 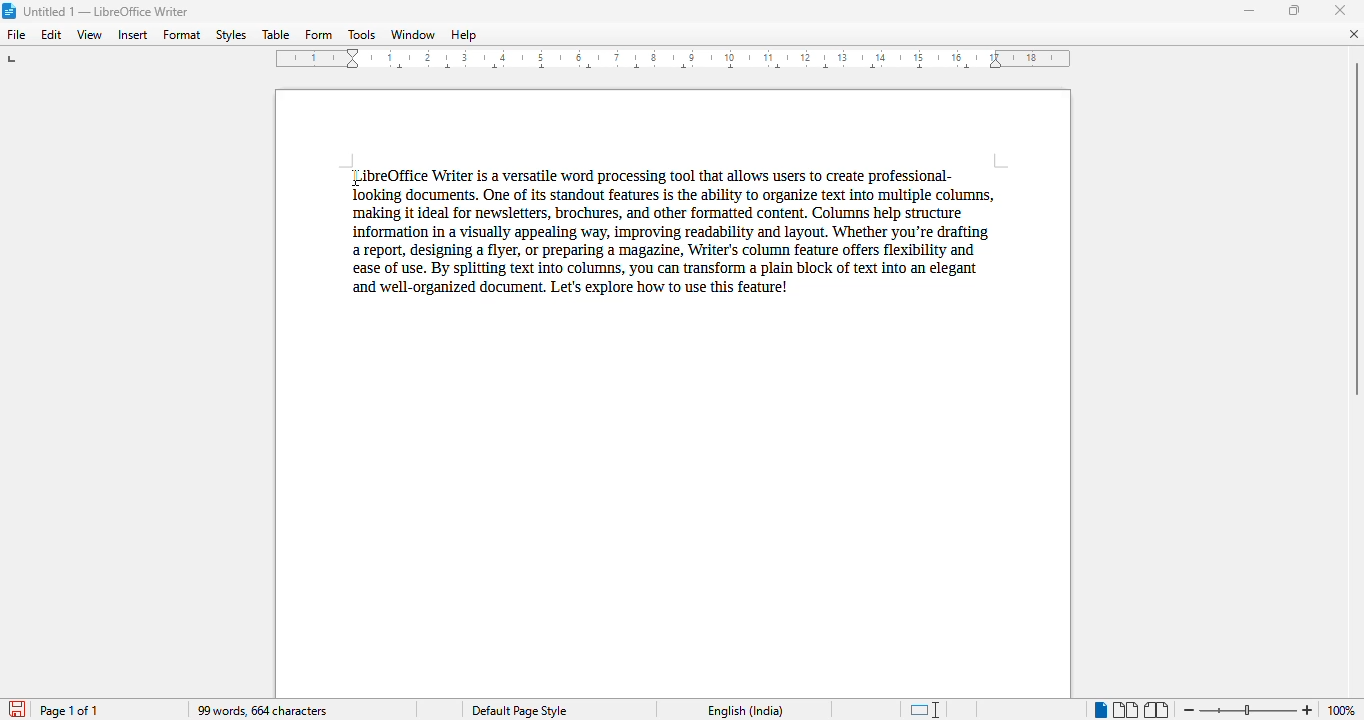 What do you see at coordinates (674, 236) in the screenshot?
I see `LibreOffice Writer is a versatile word processing tool that allows users to create professional-looking documents. One of its standout features is the ability to organize text into multiple columns, making it ideal for newsletters, brochures, and other formatted content. Columns help structure information in a visually appealing way, improving readability and layout. Whether you're drafting a report, designing a flyer, or preparing a magazine, Writer's column feature offers flexibility and ease of use. By splitting text into columns, you can transform a plain block of text into an elegant and well-organized document. Let's explore how to use this feature!` at bounding box center [674, 236].